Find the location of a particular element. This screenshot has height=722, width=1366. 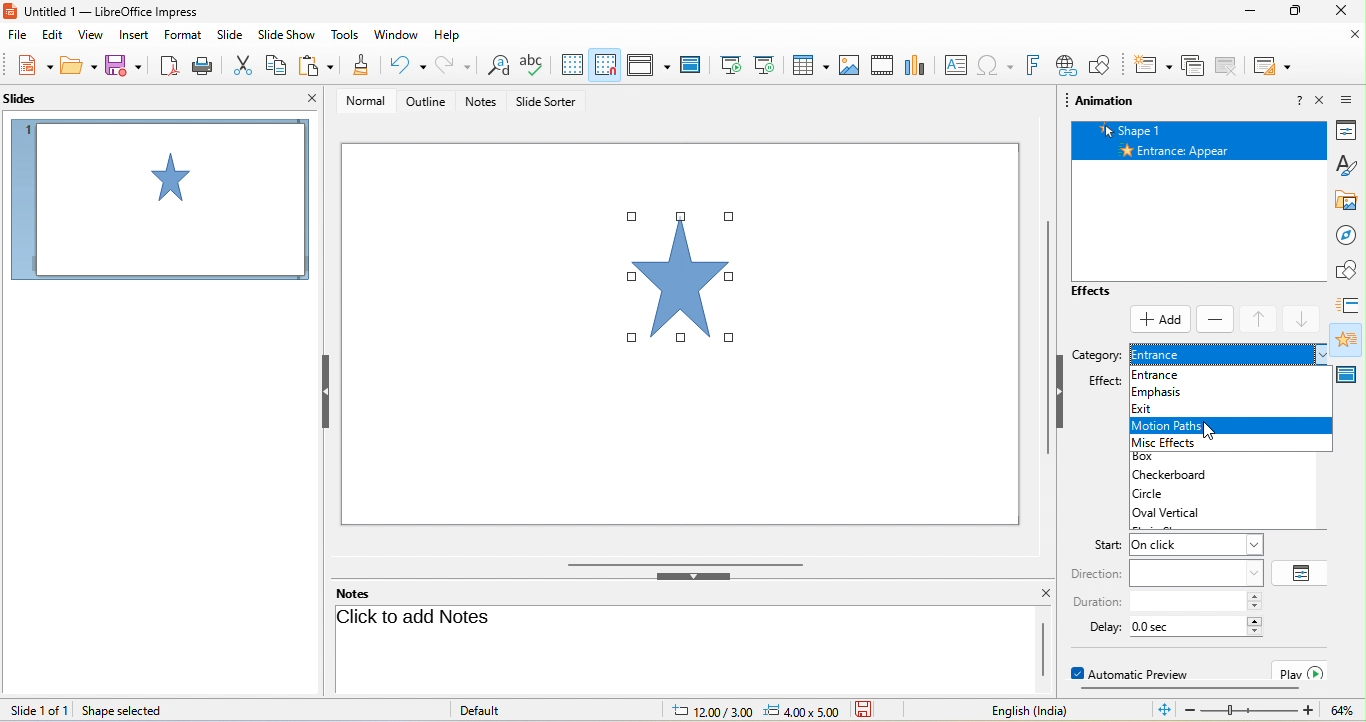

hide is located at coordinates (1061, 396).